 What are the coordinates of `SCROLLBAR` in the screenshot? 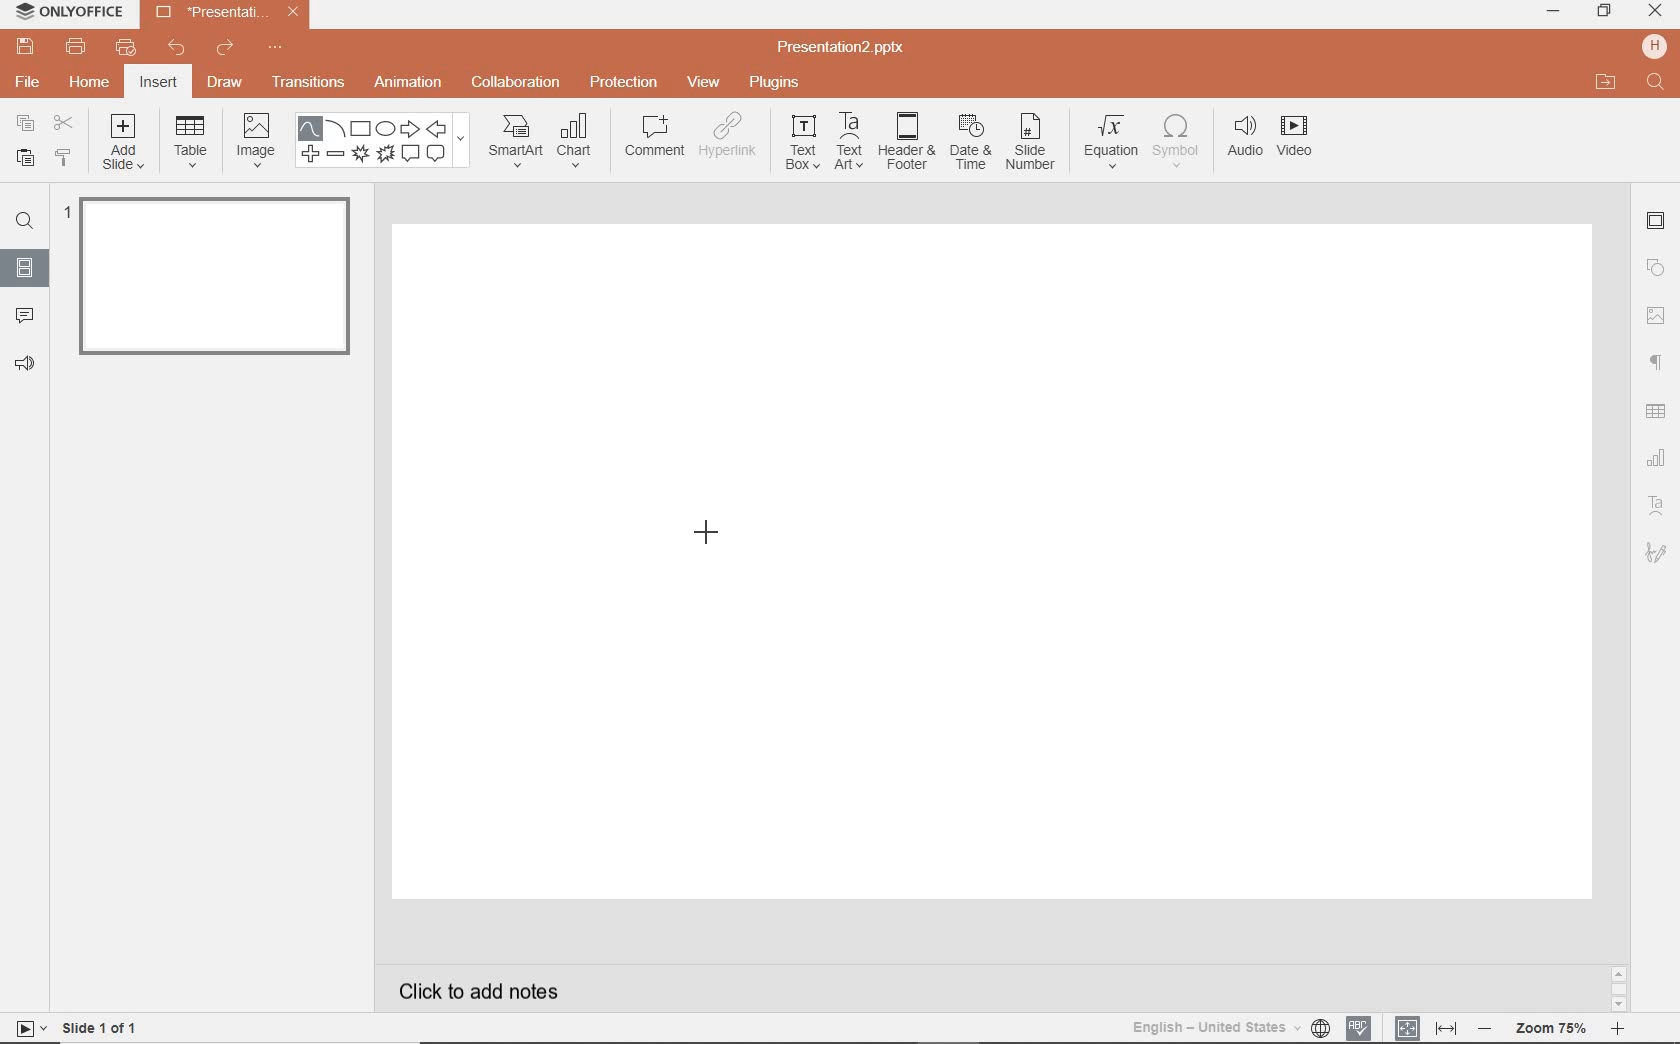 It's located at (1618, 986).